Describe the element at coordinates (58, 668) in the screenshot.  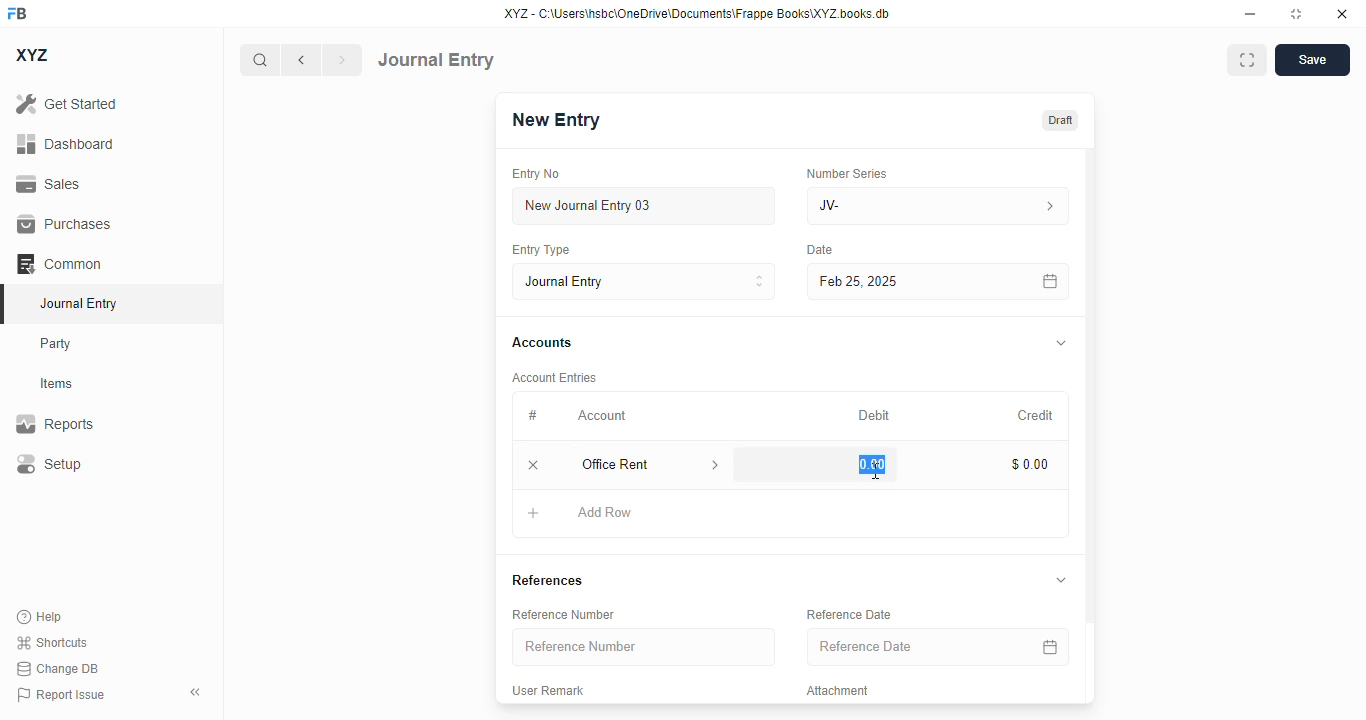
I see `change DB` at that location.